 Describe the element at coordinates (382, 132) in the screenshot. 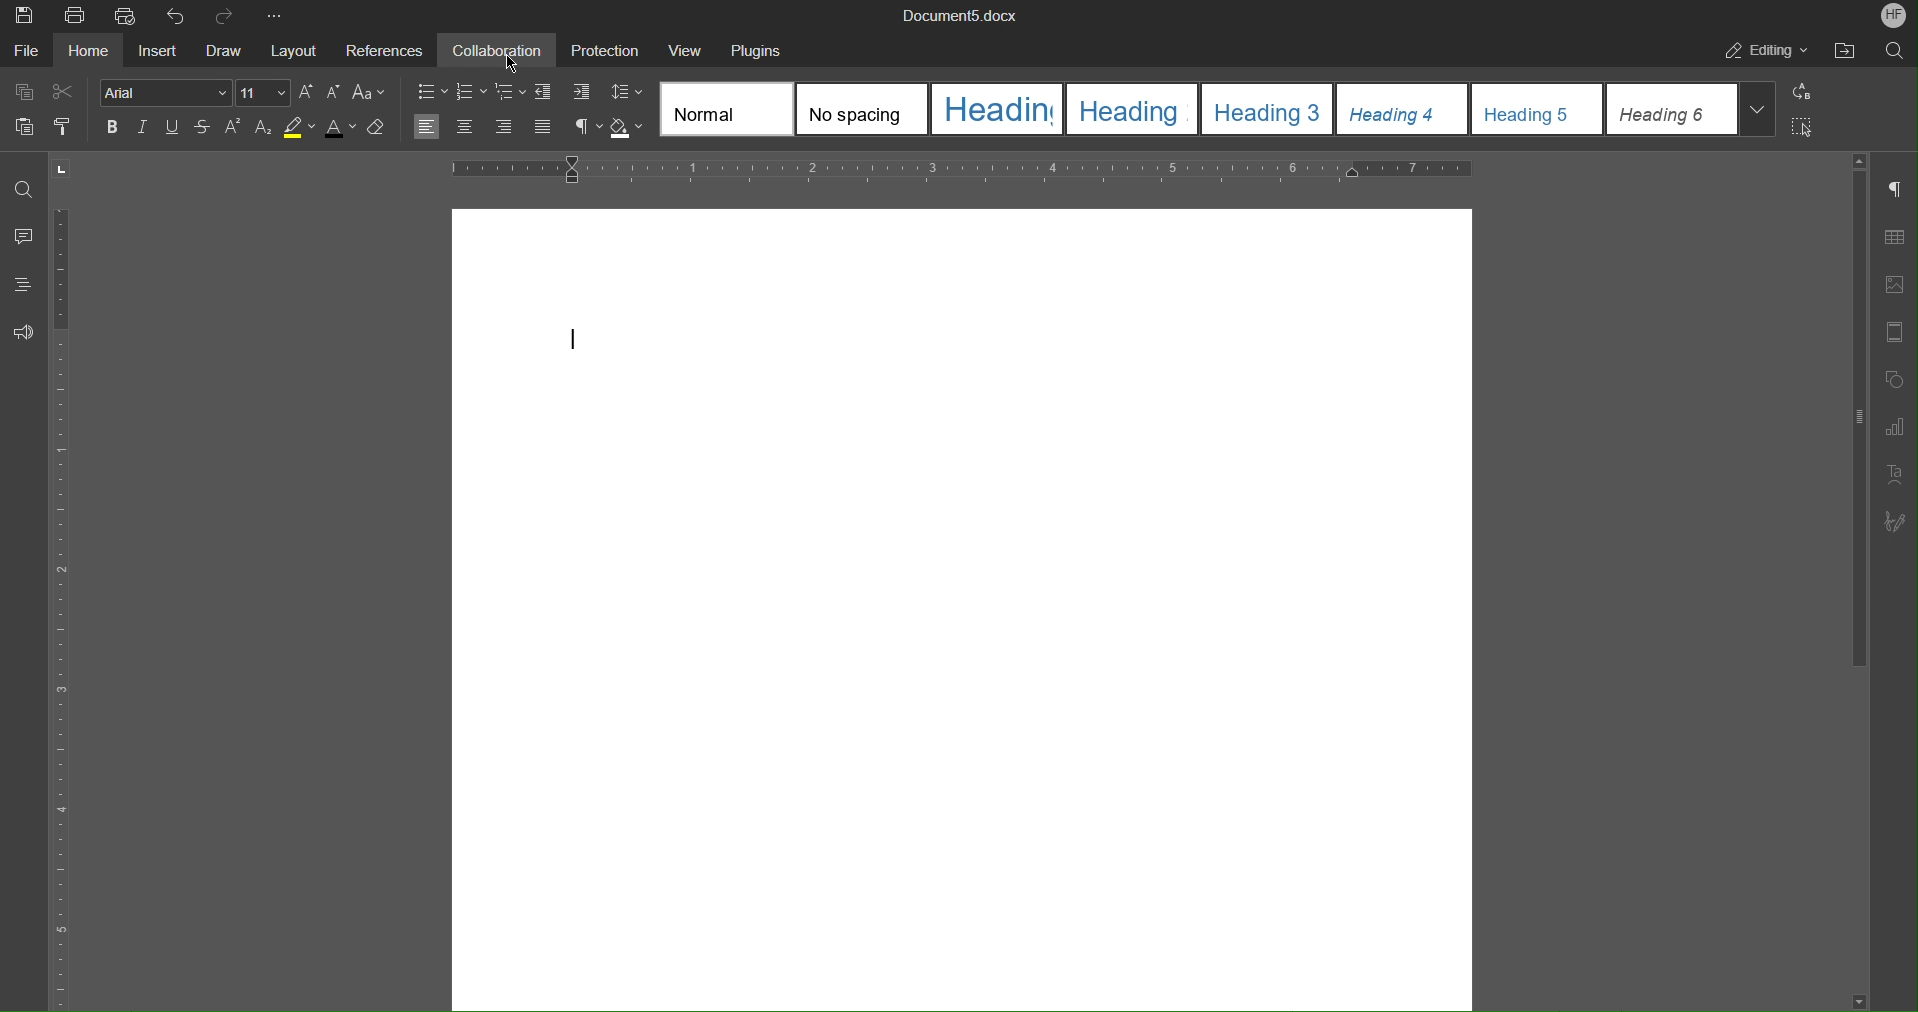

I see `Erase Style` at that location.